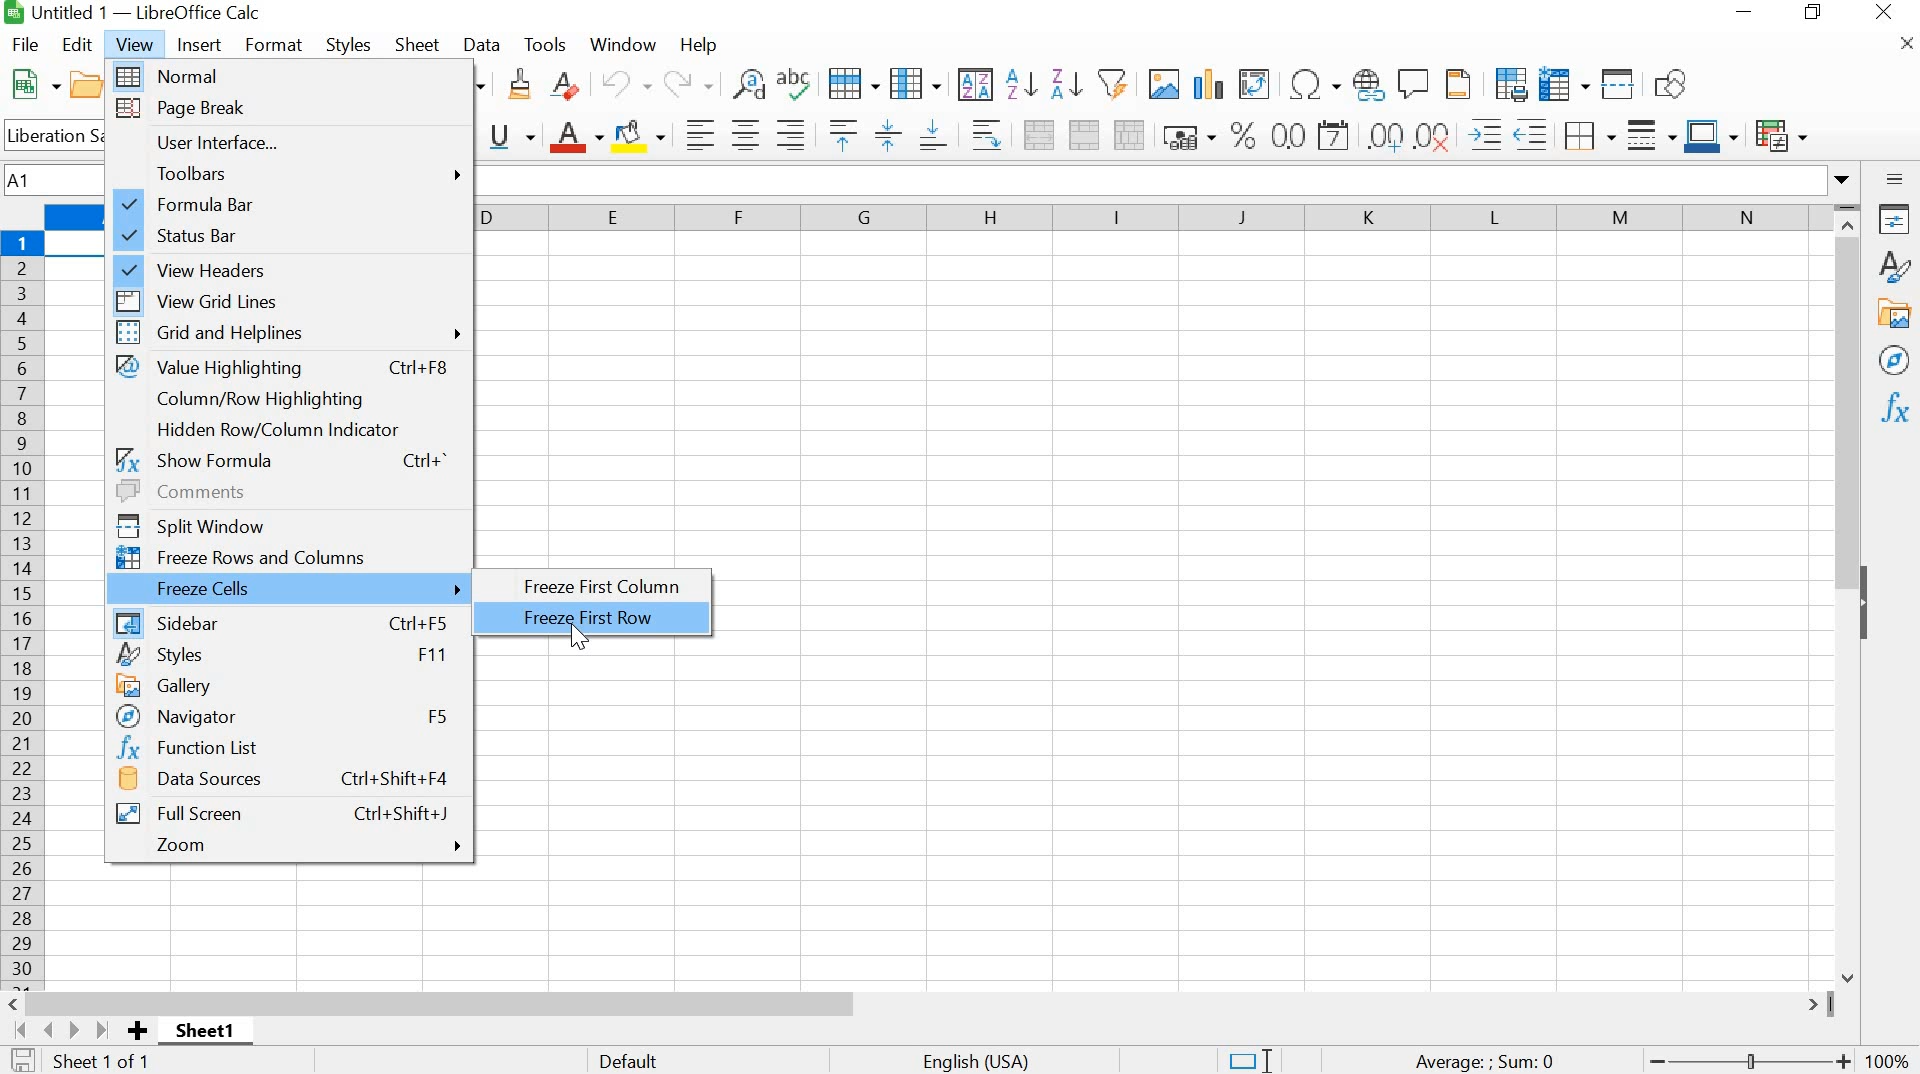  What do you see at coordinates (79, 45) in the screenshot?
I see `EDIT` at bounding box center [79, 45].